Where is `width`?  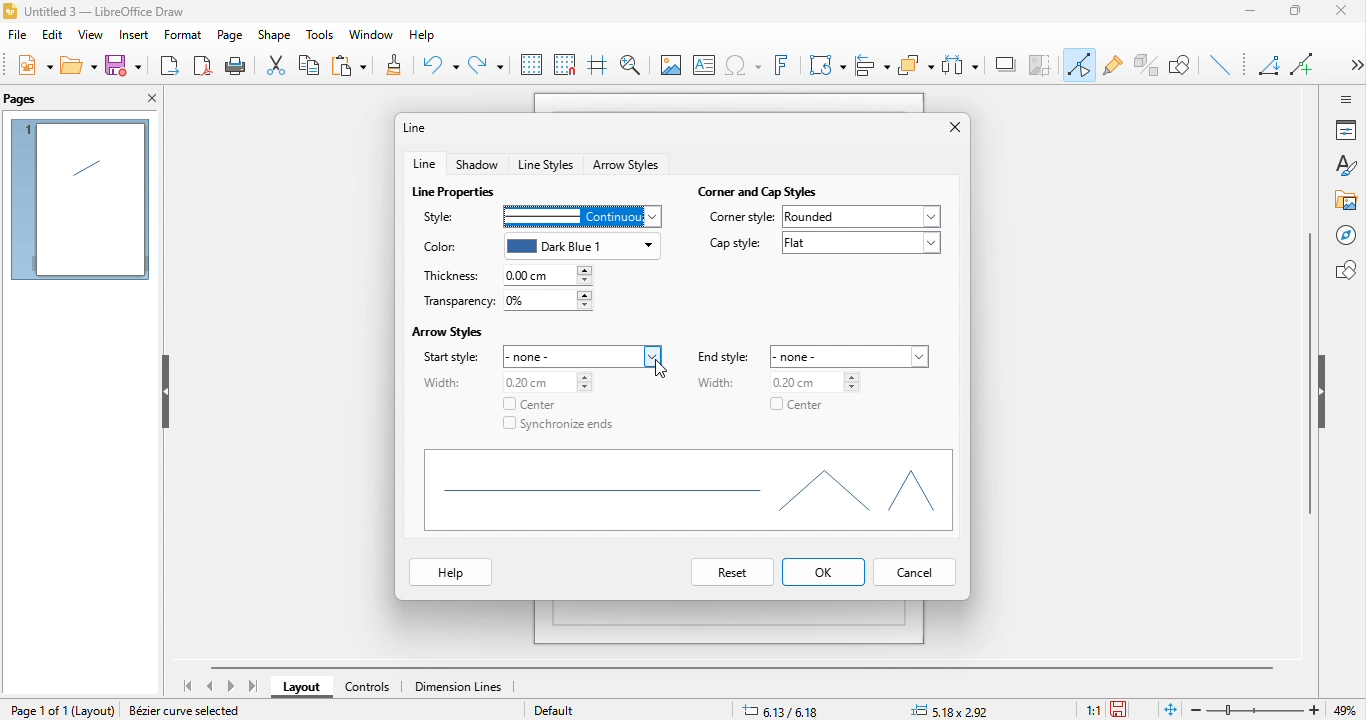 width is located at coordinates (717, 386).